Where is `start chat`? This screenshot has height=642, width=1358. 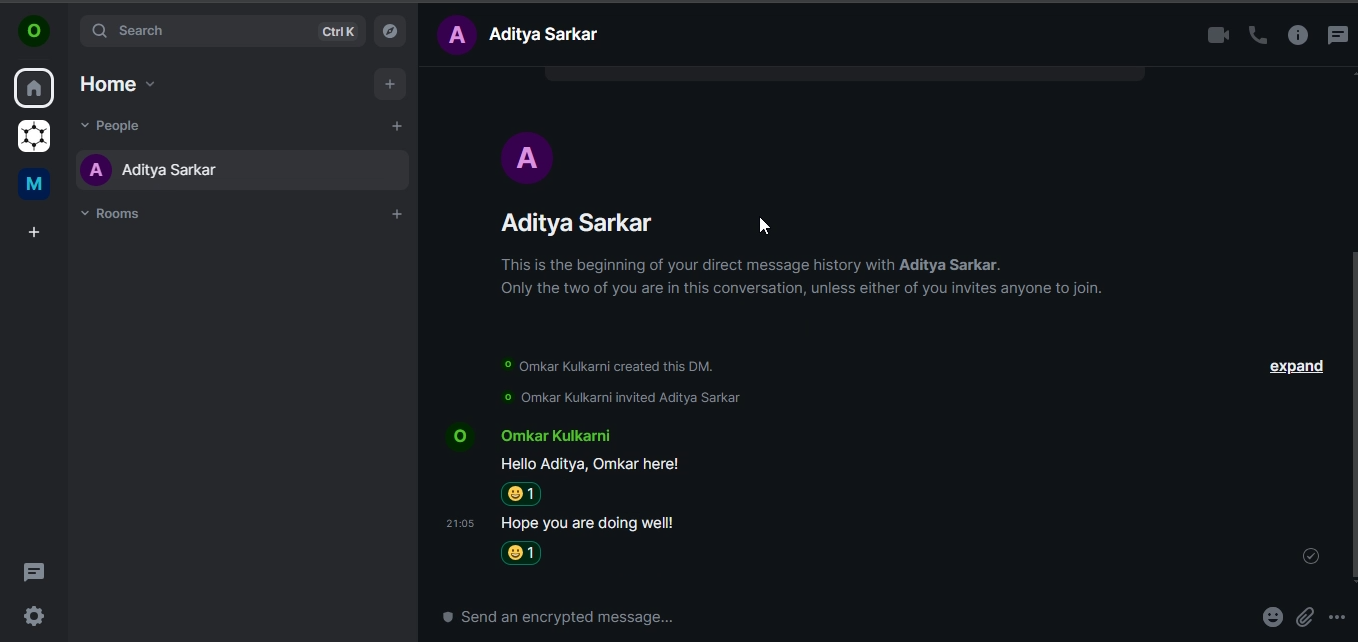
start chat is located at coordinates (397, 125).